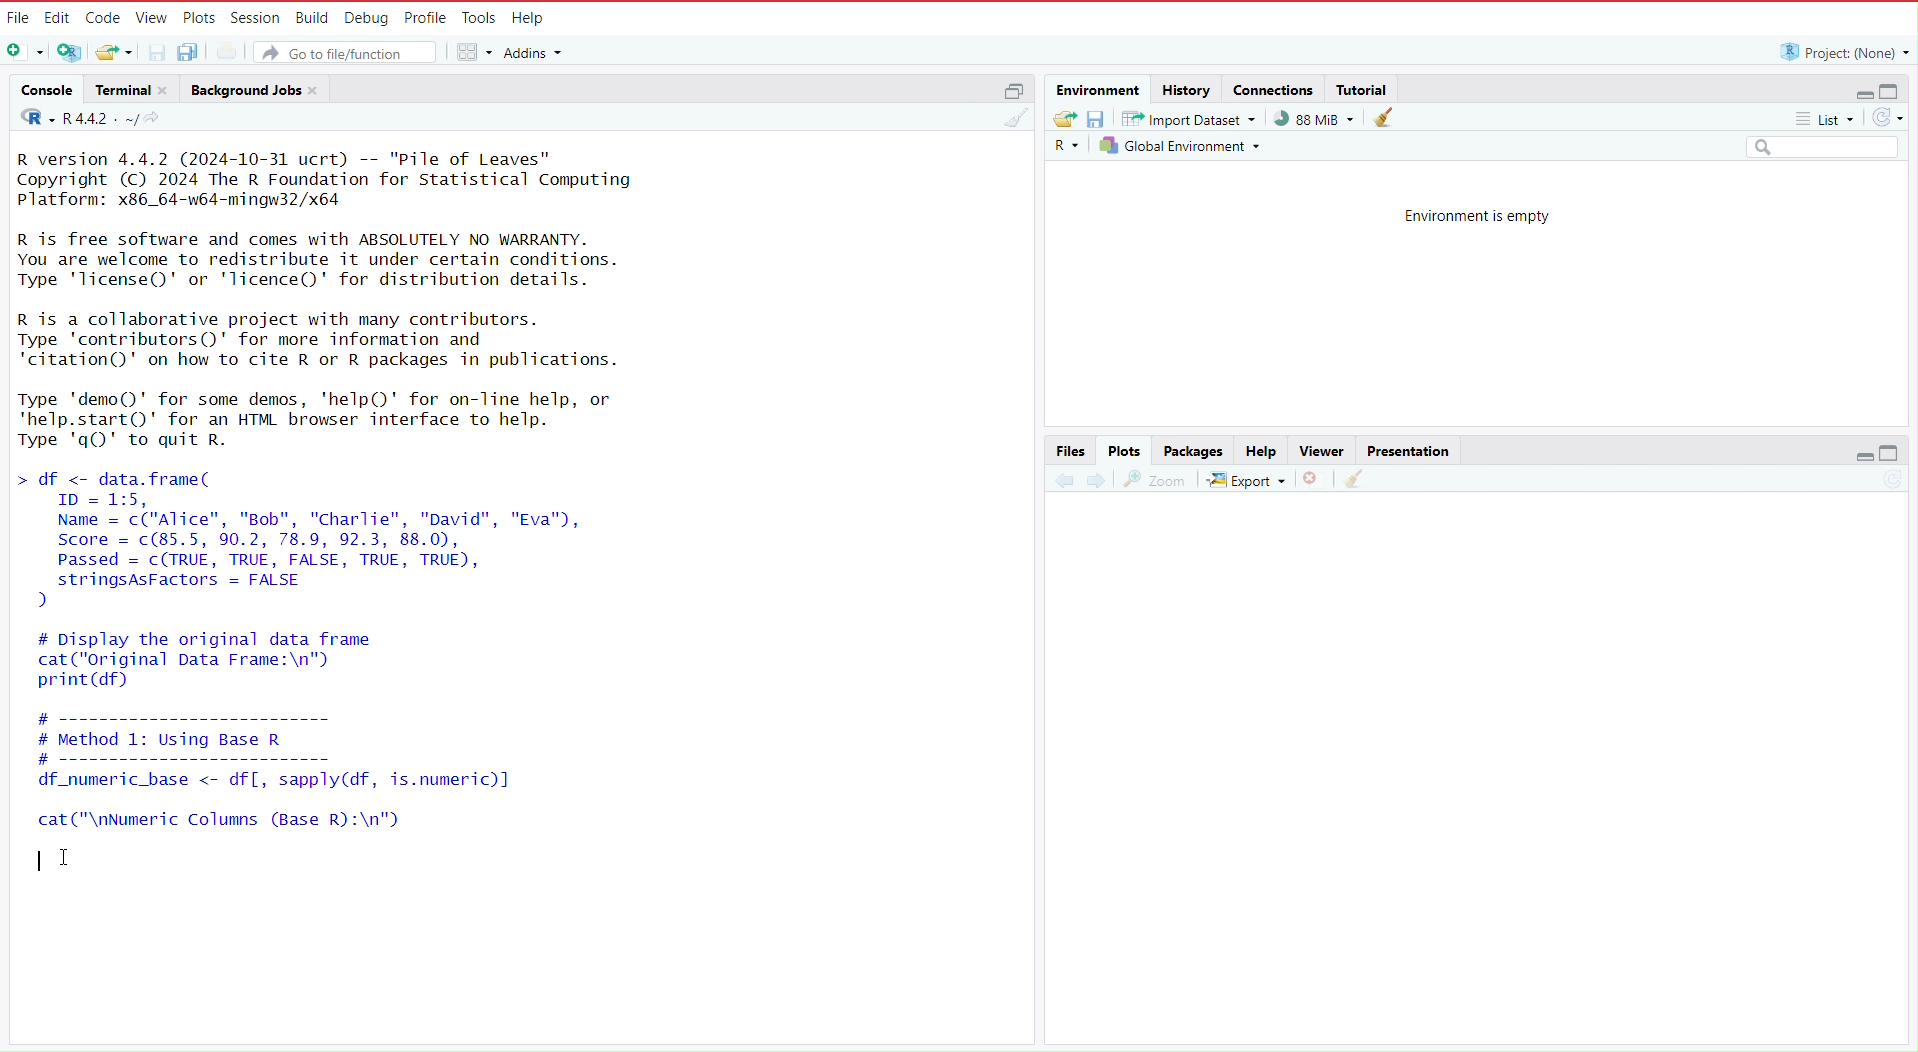 The image size is (1918, 1052). I want to click on clear objects from the workspace, so click(1383, 118).